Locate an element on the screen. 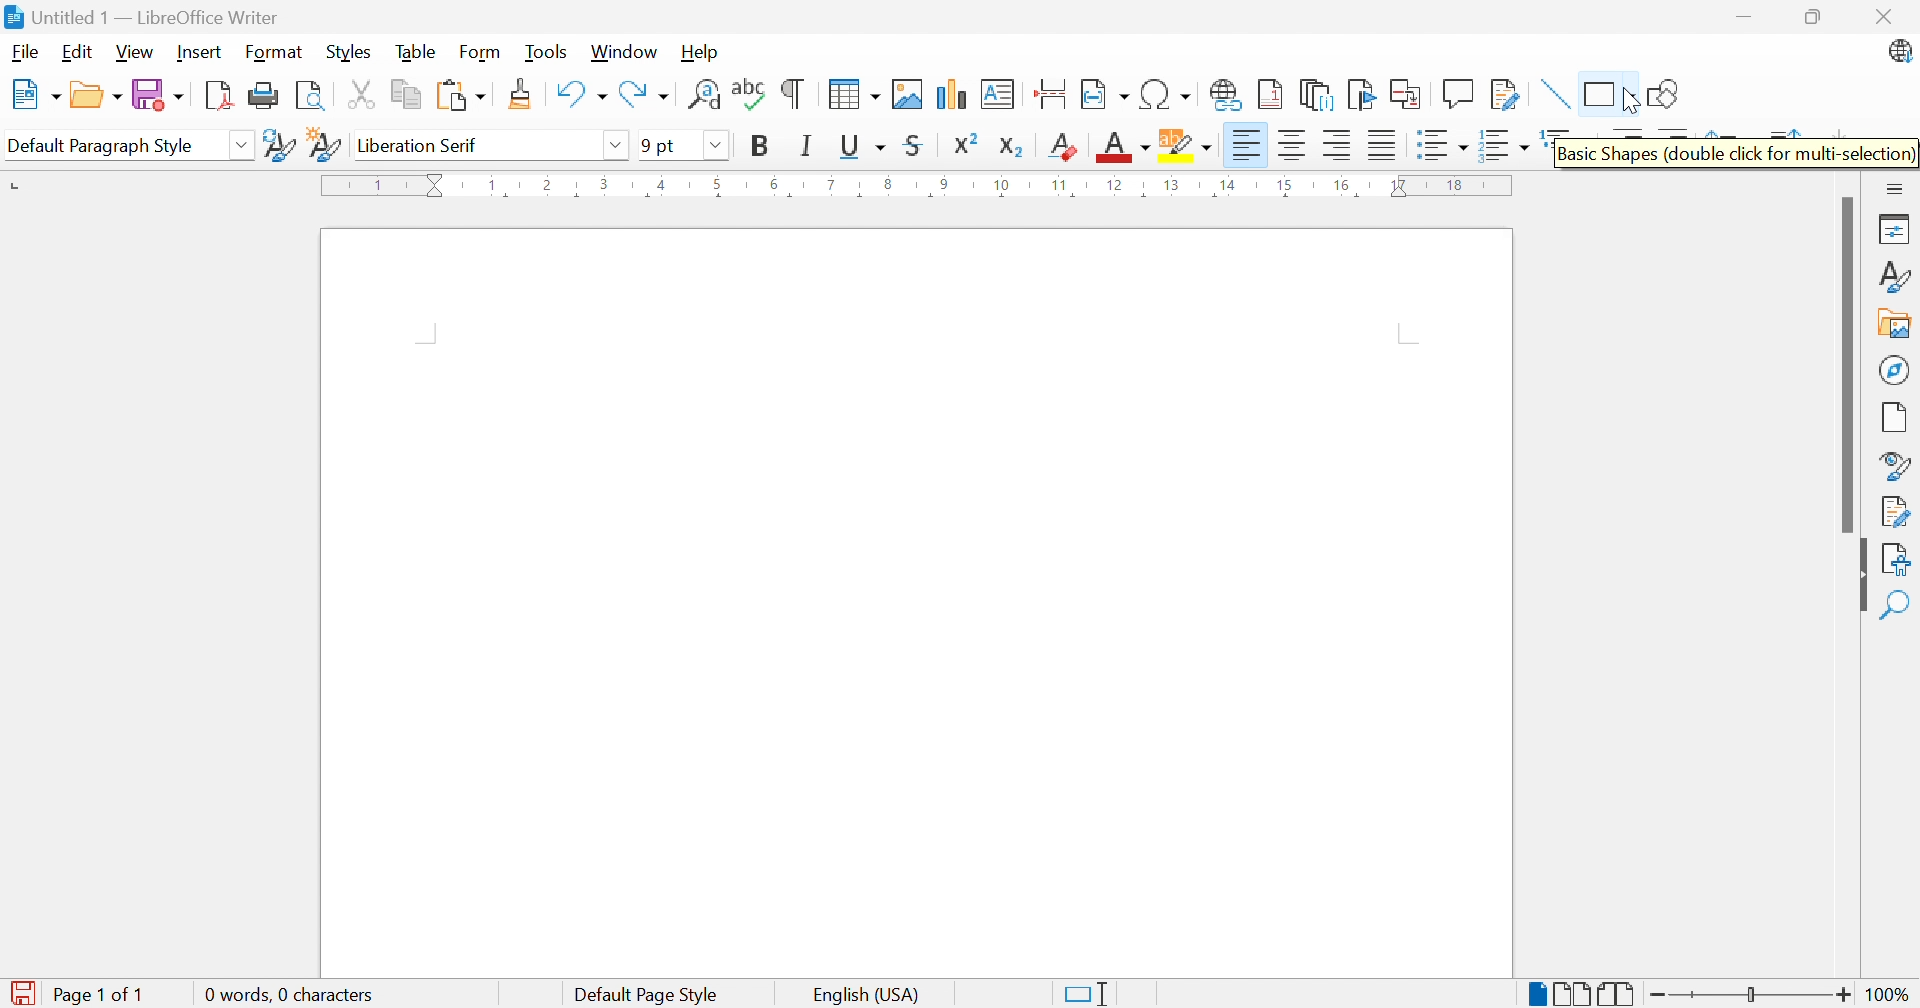 This screenshot has width=1920, height=1008. Zoom in is located at coordinates (1847, 995).